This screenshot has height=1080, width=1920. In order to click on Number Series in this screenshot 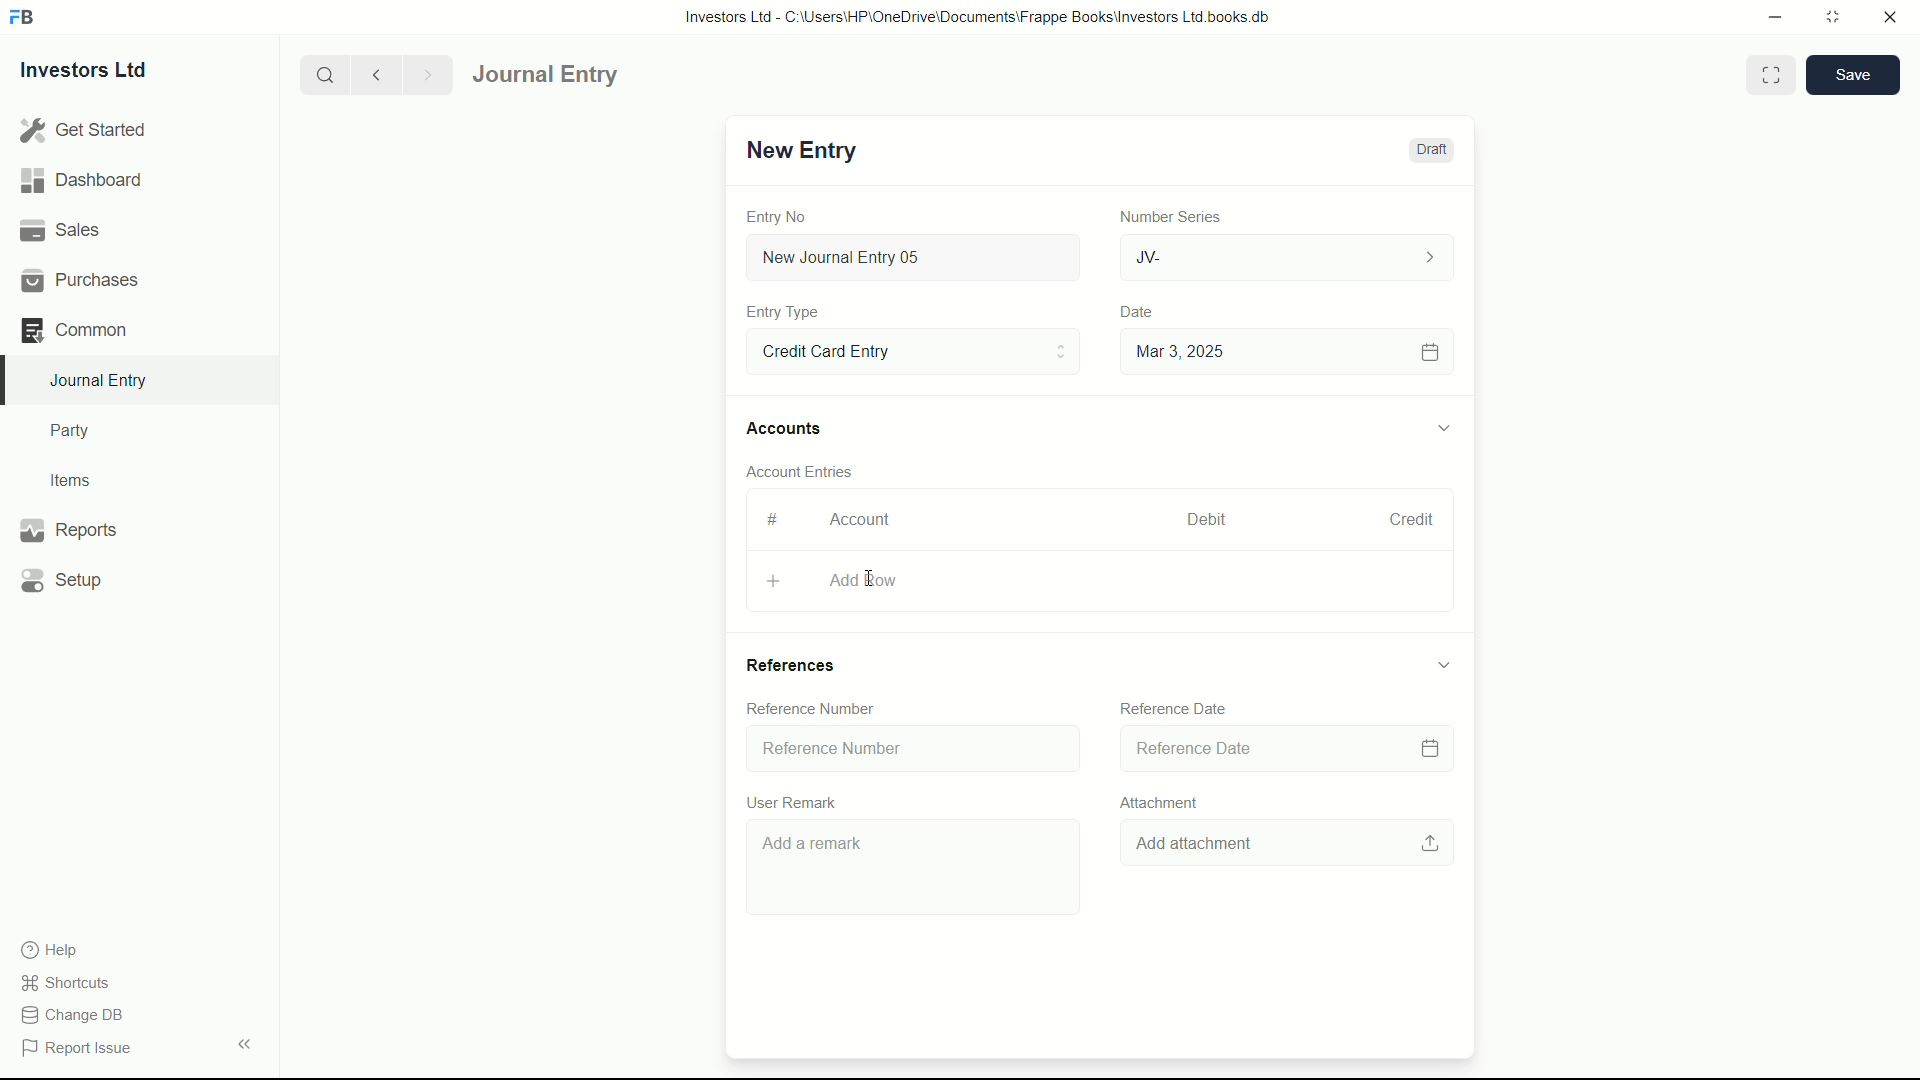, I will do `click(1162, 215)`.